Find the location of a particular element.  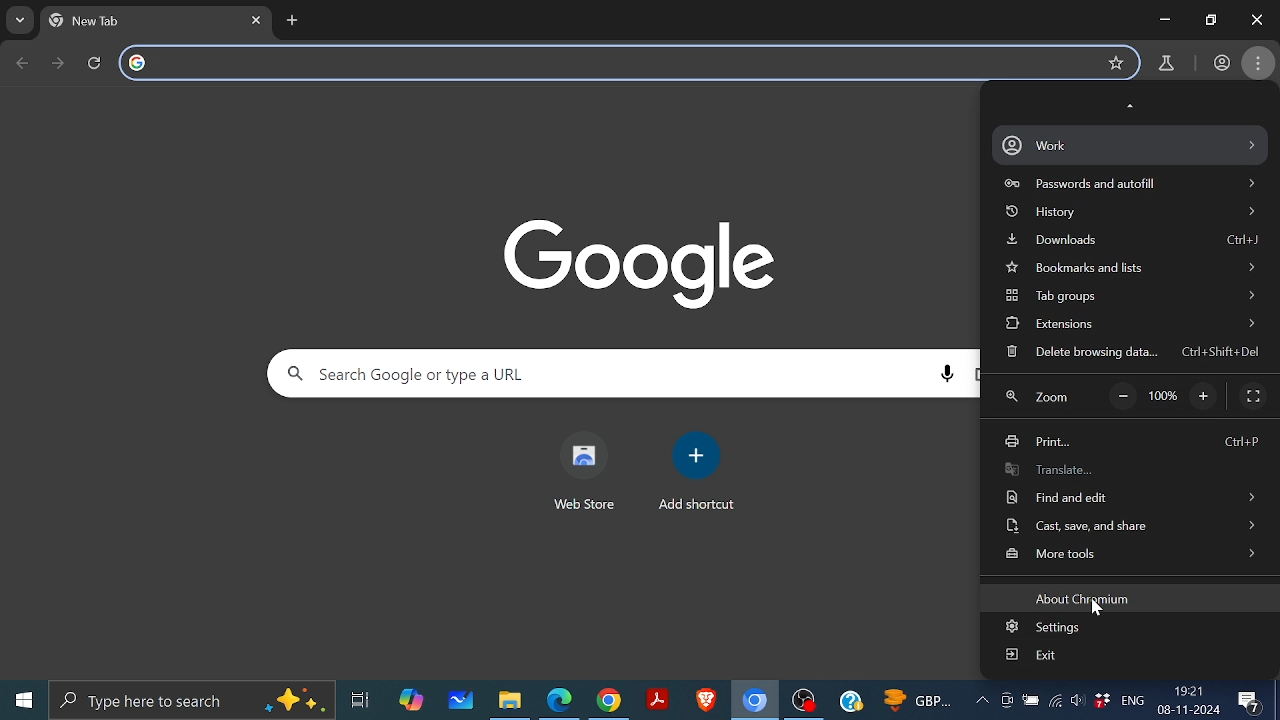

Adobe reader is located at coordinates (657, 698).